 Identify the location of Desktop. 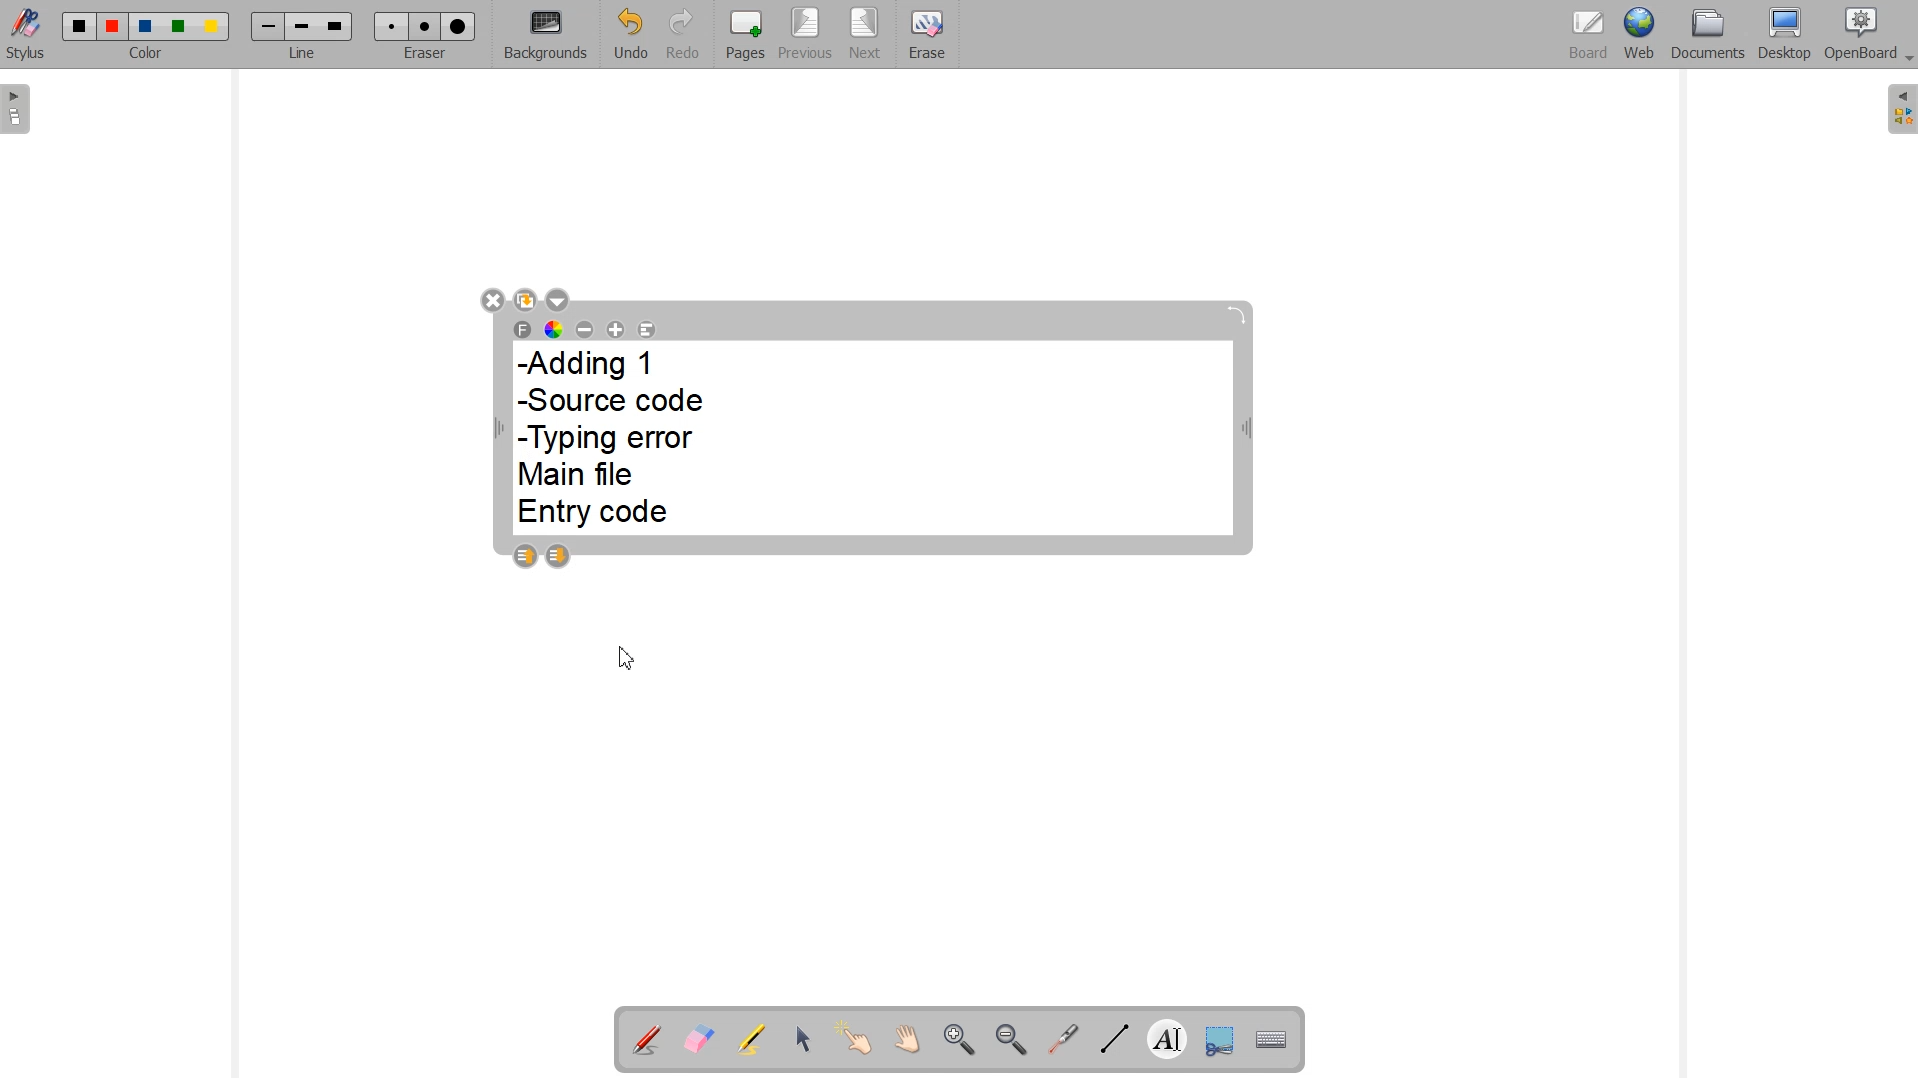
(1785, 36).